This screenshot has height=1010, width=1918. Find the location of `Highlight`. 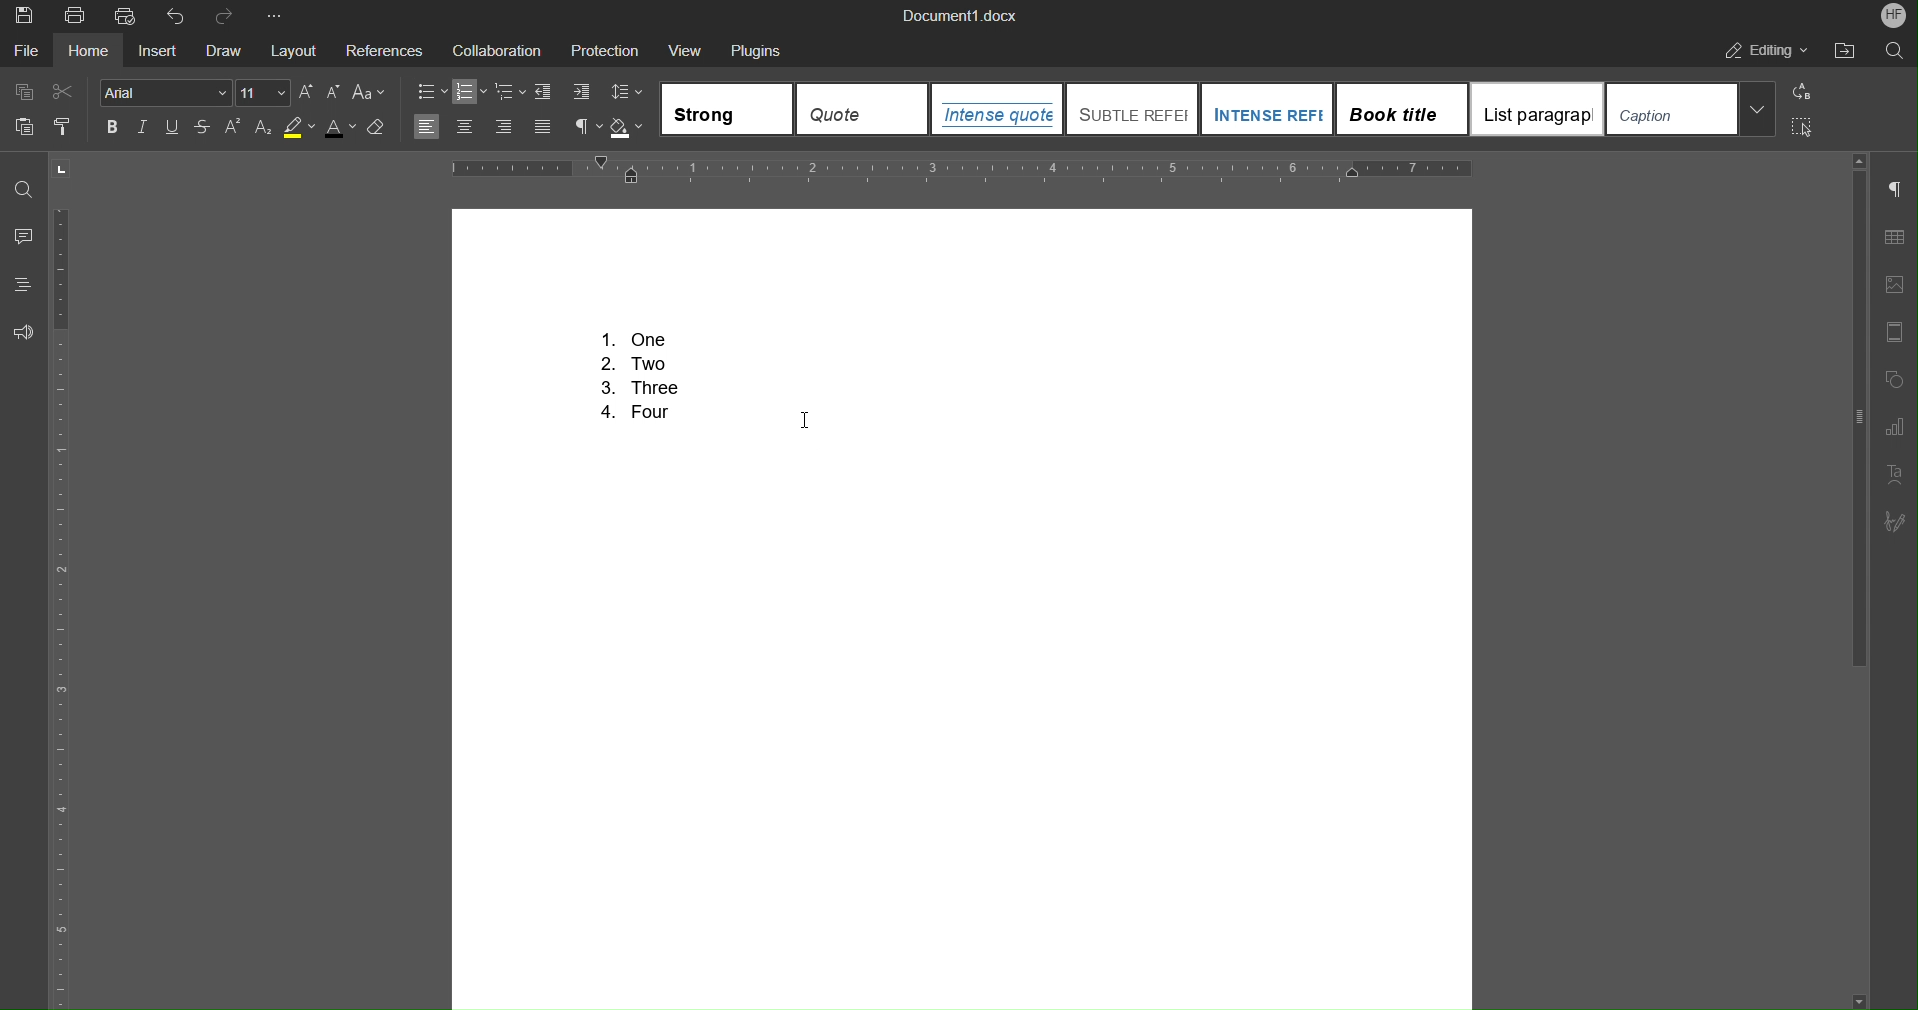

Highlight is located at coordinates (297, 129).